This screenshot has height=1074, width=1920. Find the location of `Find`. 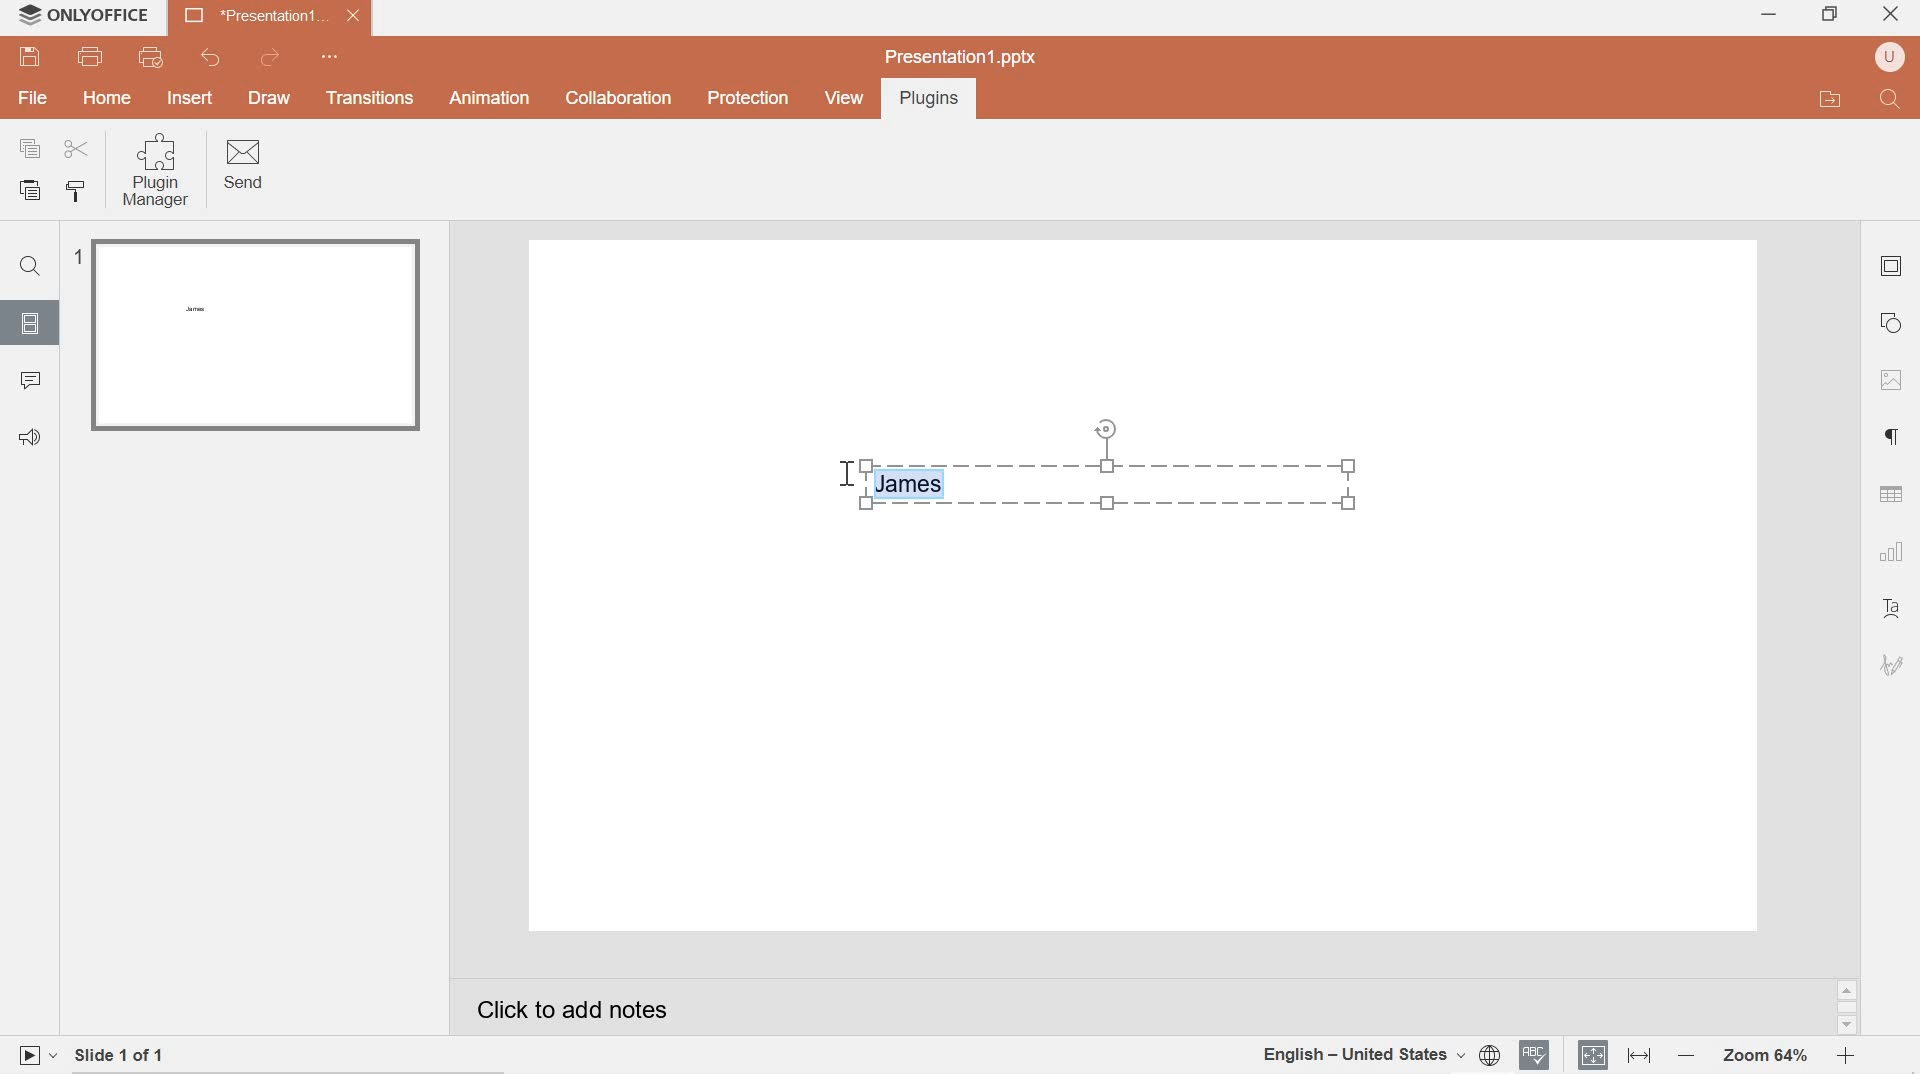

Find is located at coordinates (1892, 99).